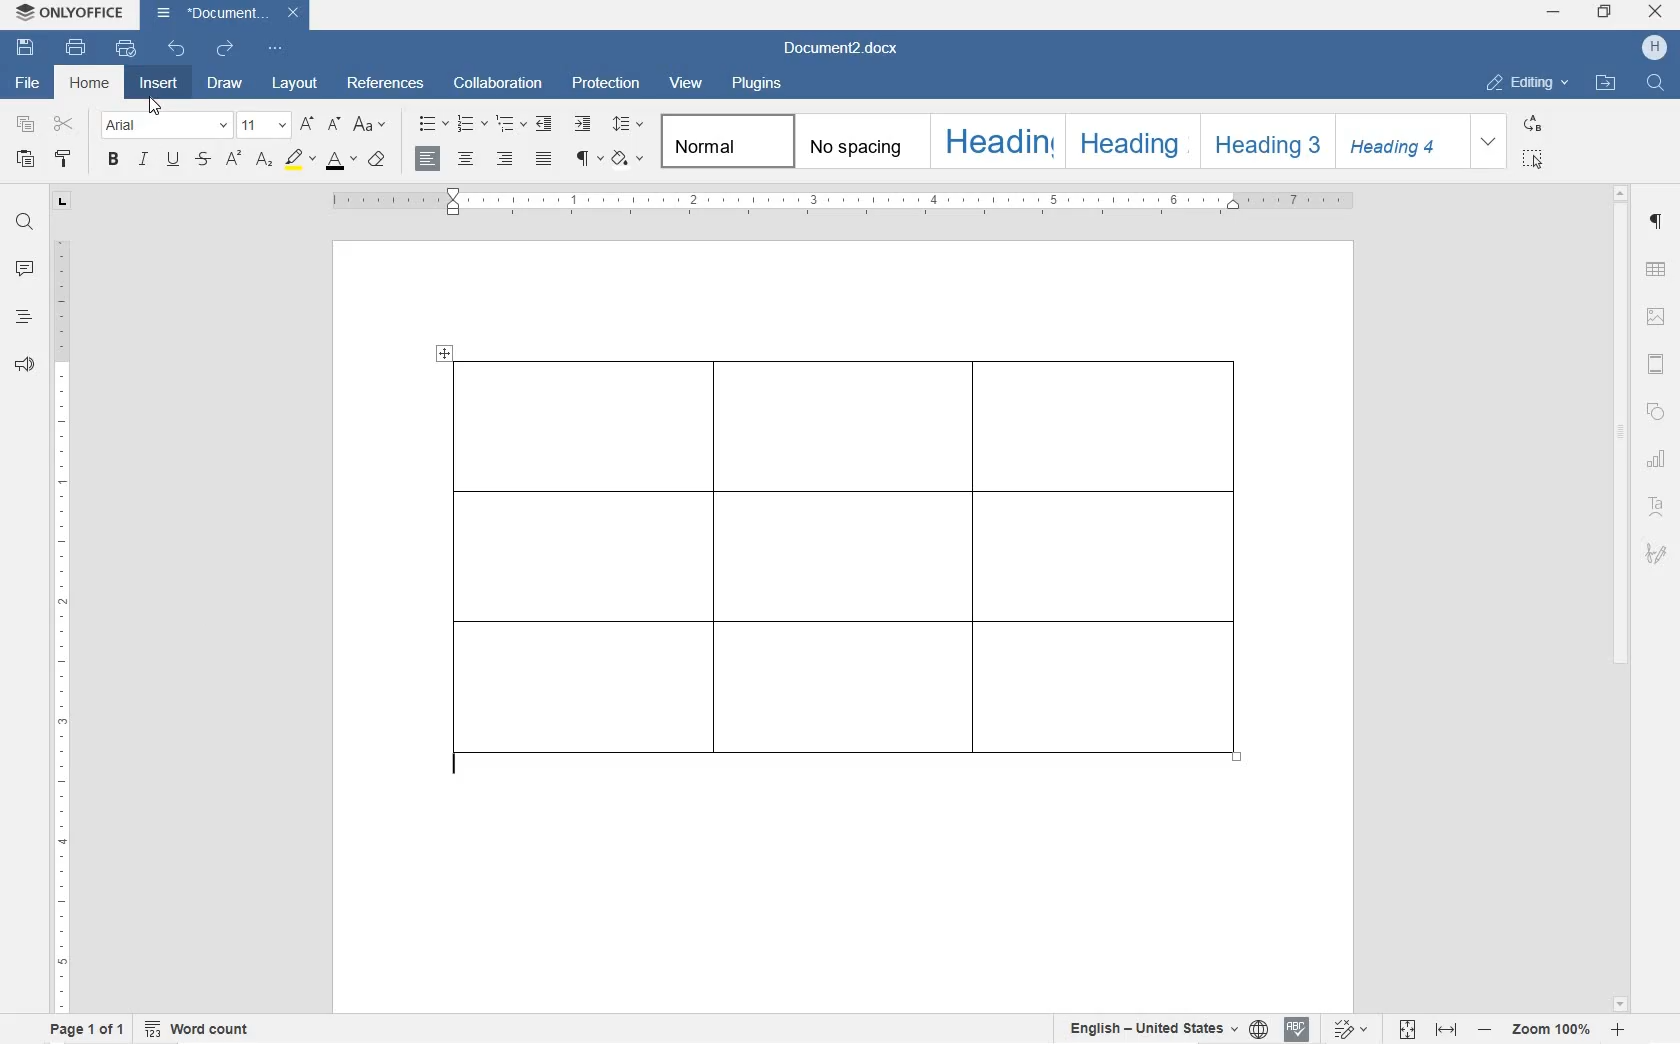 This screenshot has width=1680, height=1044. What do you see at coordinates (725, 140) in the screenshot?
I see `normal` at bounding box center [725, 140].